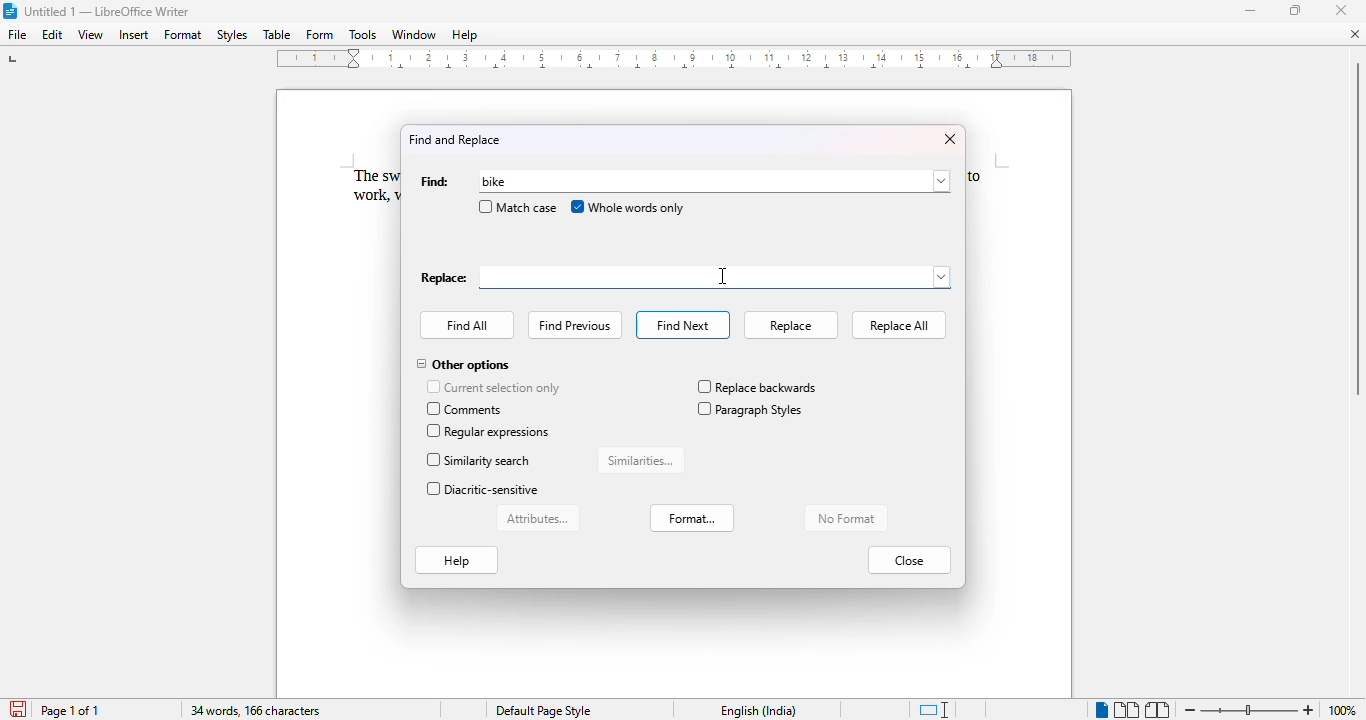  What do you see at coordinates (53, 34) in the screenshot?
I see `edit` at bounding box center [53, 34].